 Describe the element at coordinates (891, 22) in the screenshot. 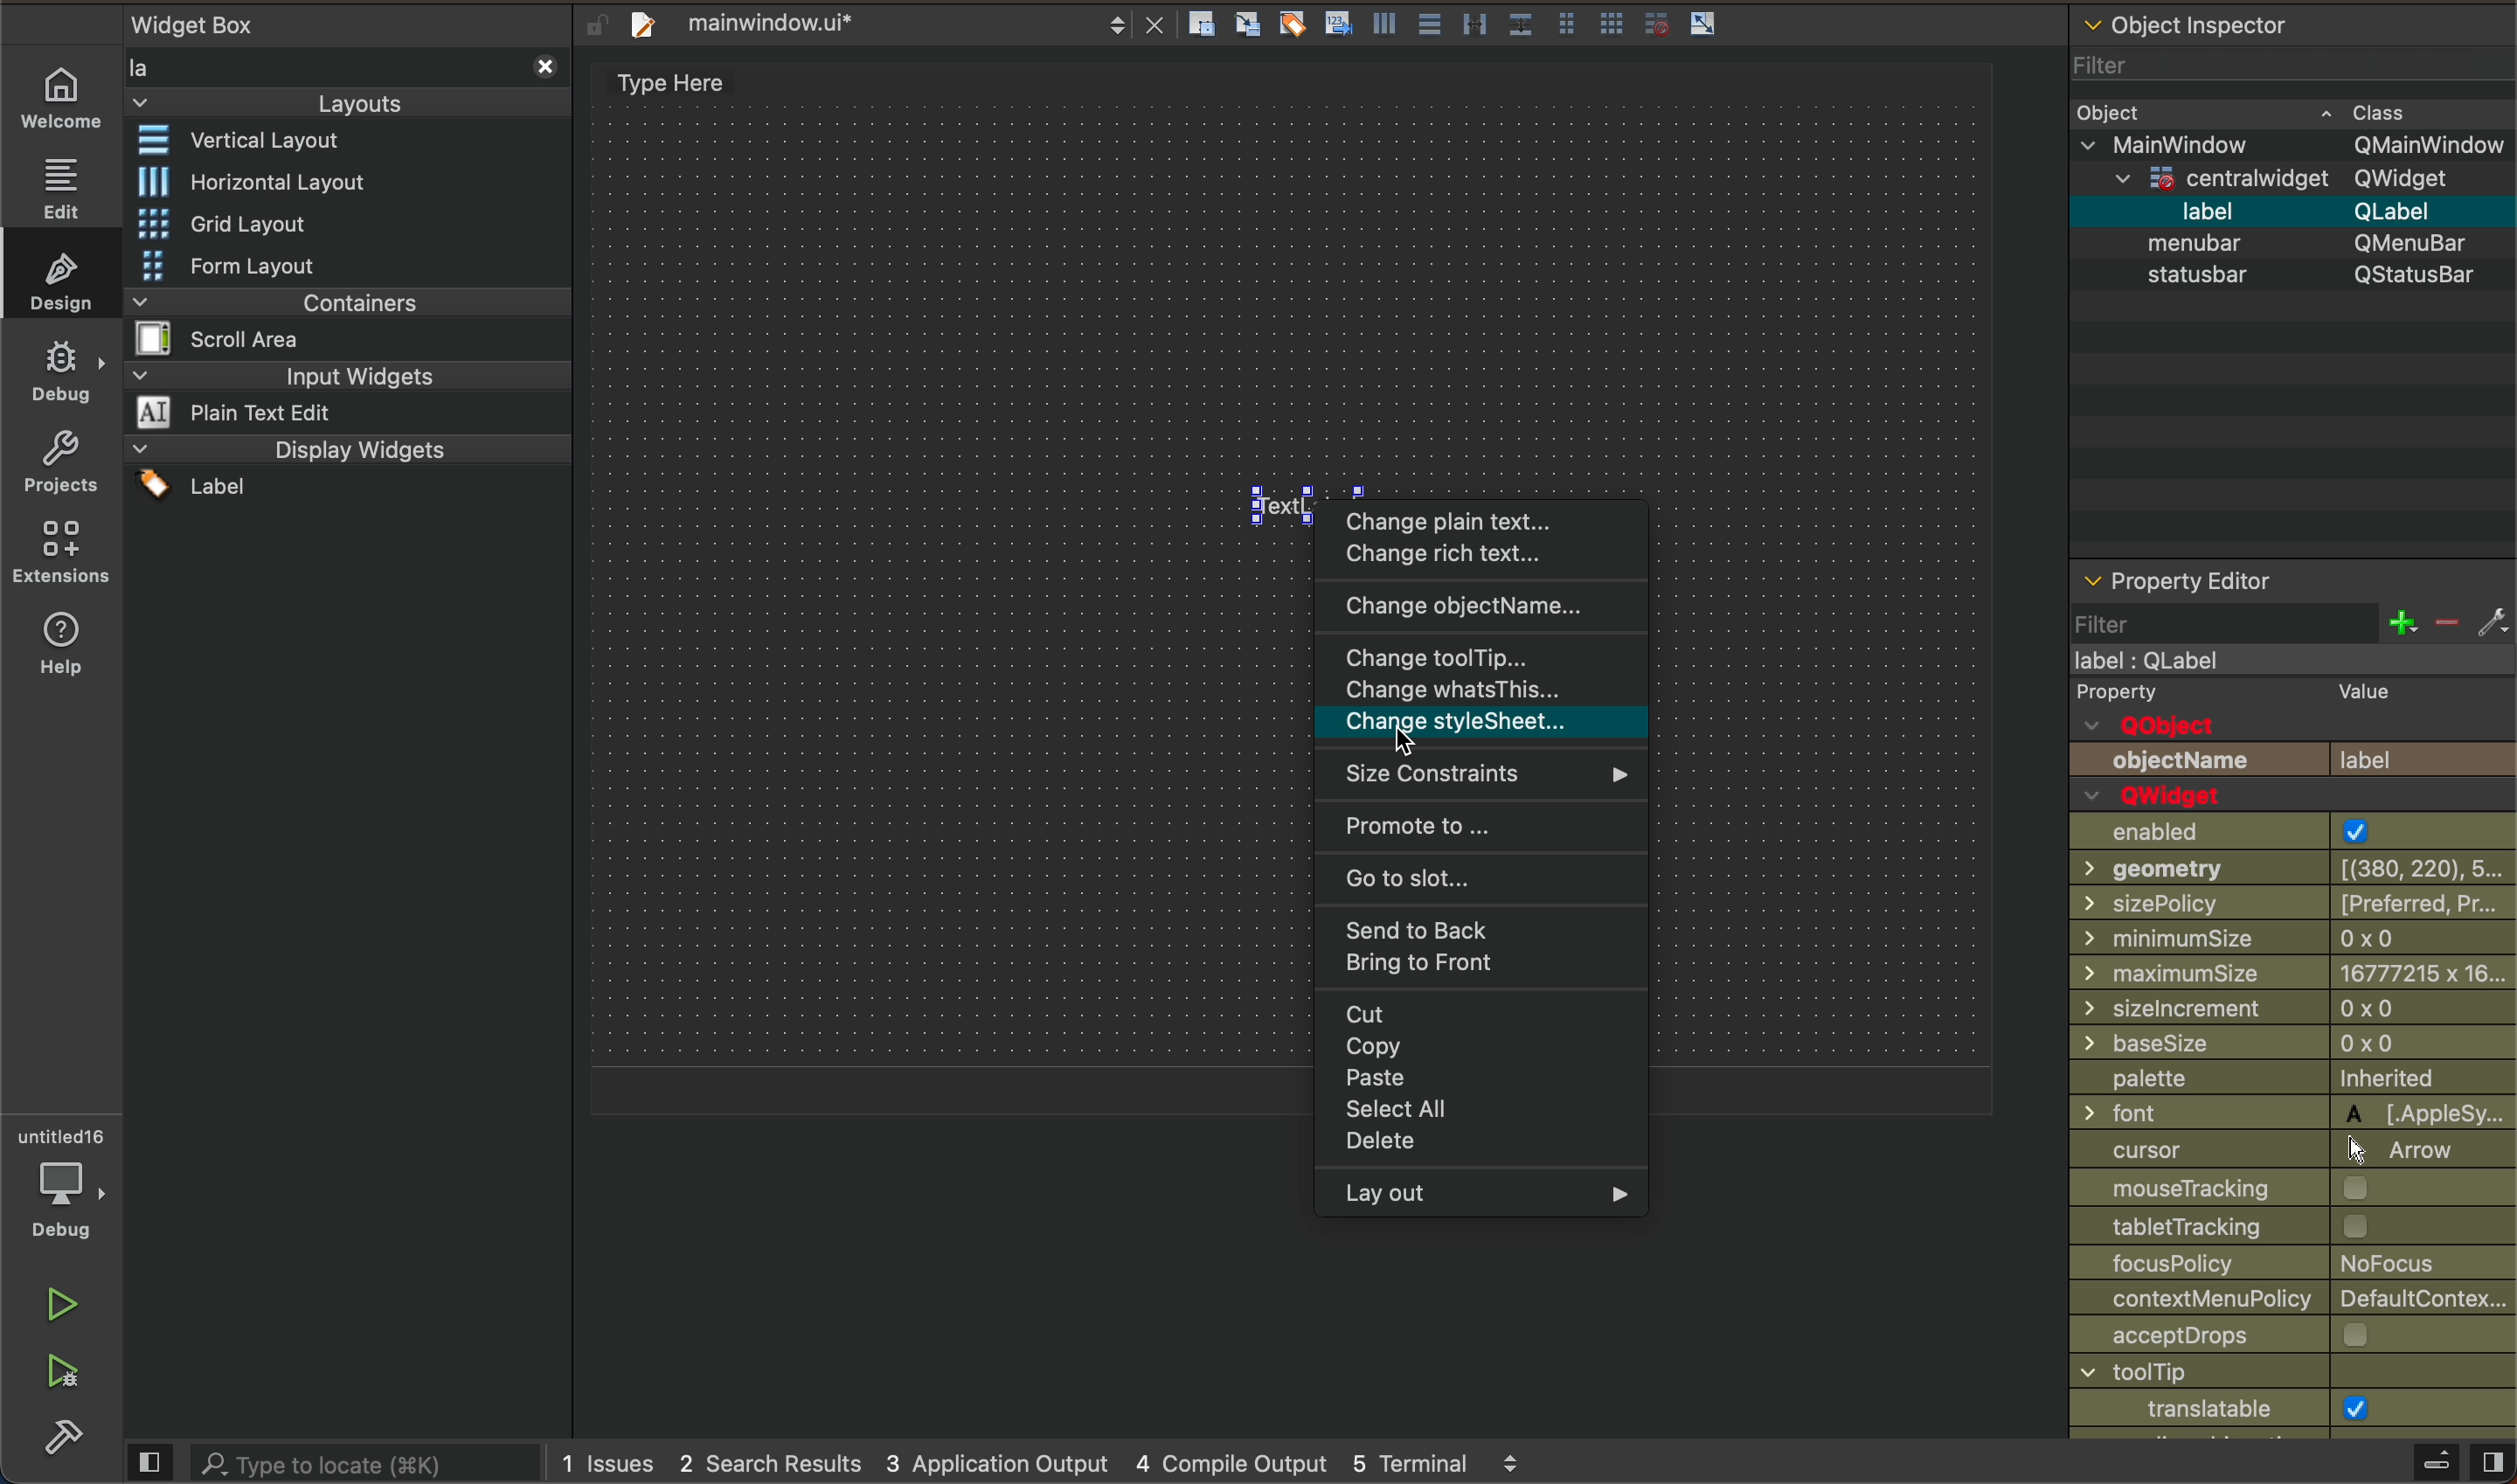

I see `file` at that location.